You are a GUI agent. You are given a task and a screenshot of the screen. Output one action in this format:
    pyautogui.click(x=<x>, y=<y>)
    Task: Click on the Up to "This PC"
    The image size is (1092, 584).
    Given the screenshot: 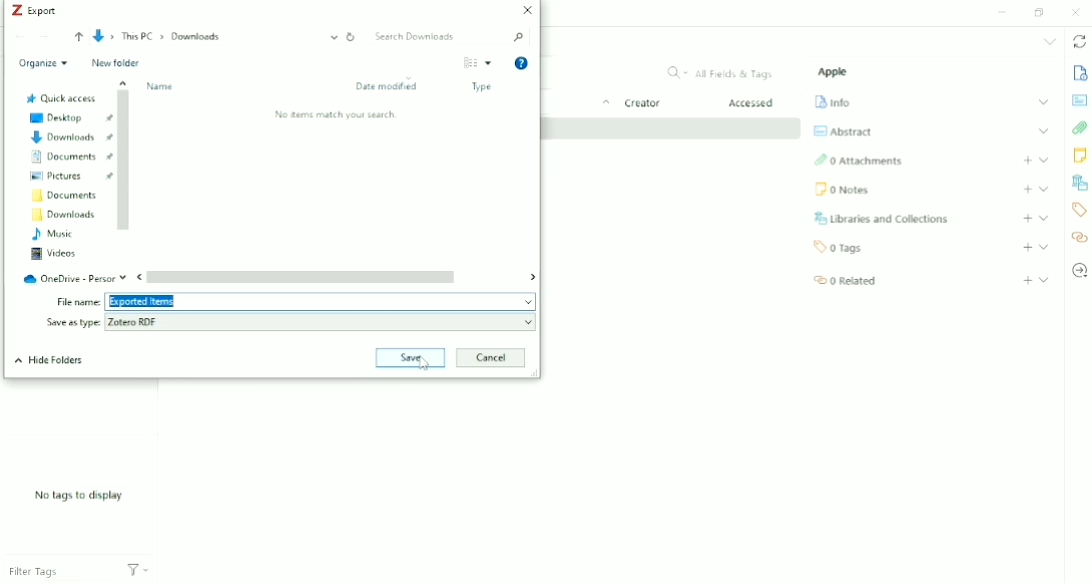 What is the action you would take?
    pyautogui.click(x=78, y=38)
    